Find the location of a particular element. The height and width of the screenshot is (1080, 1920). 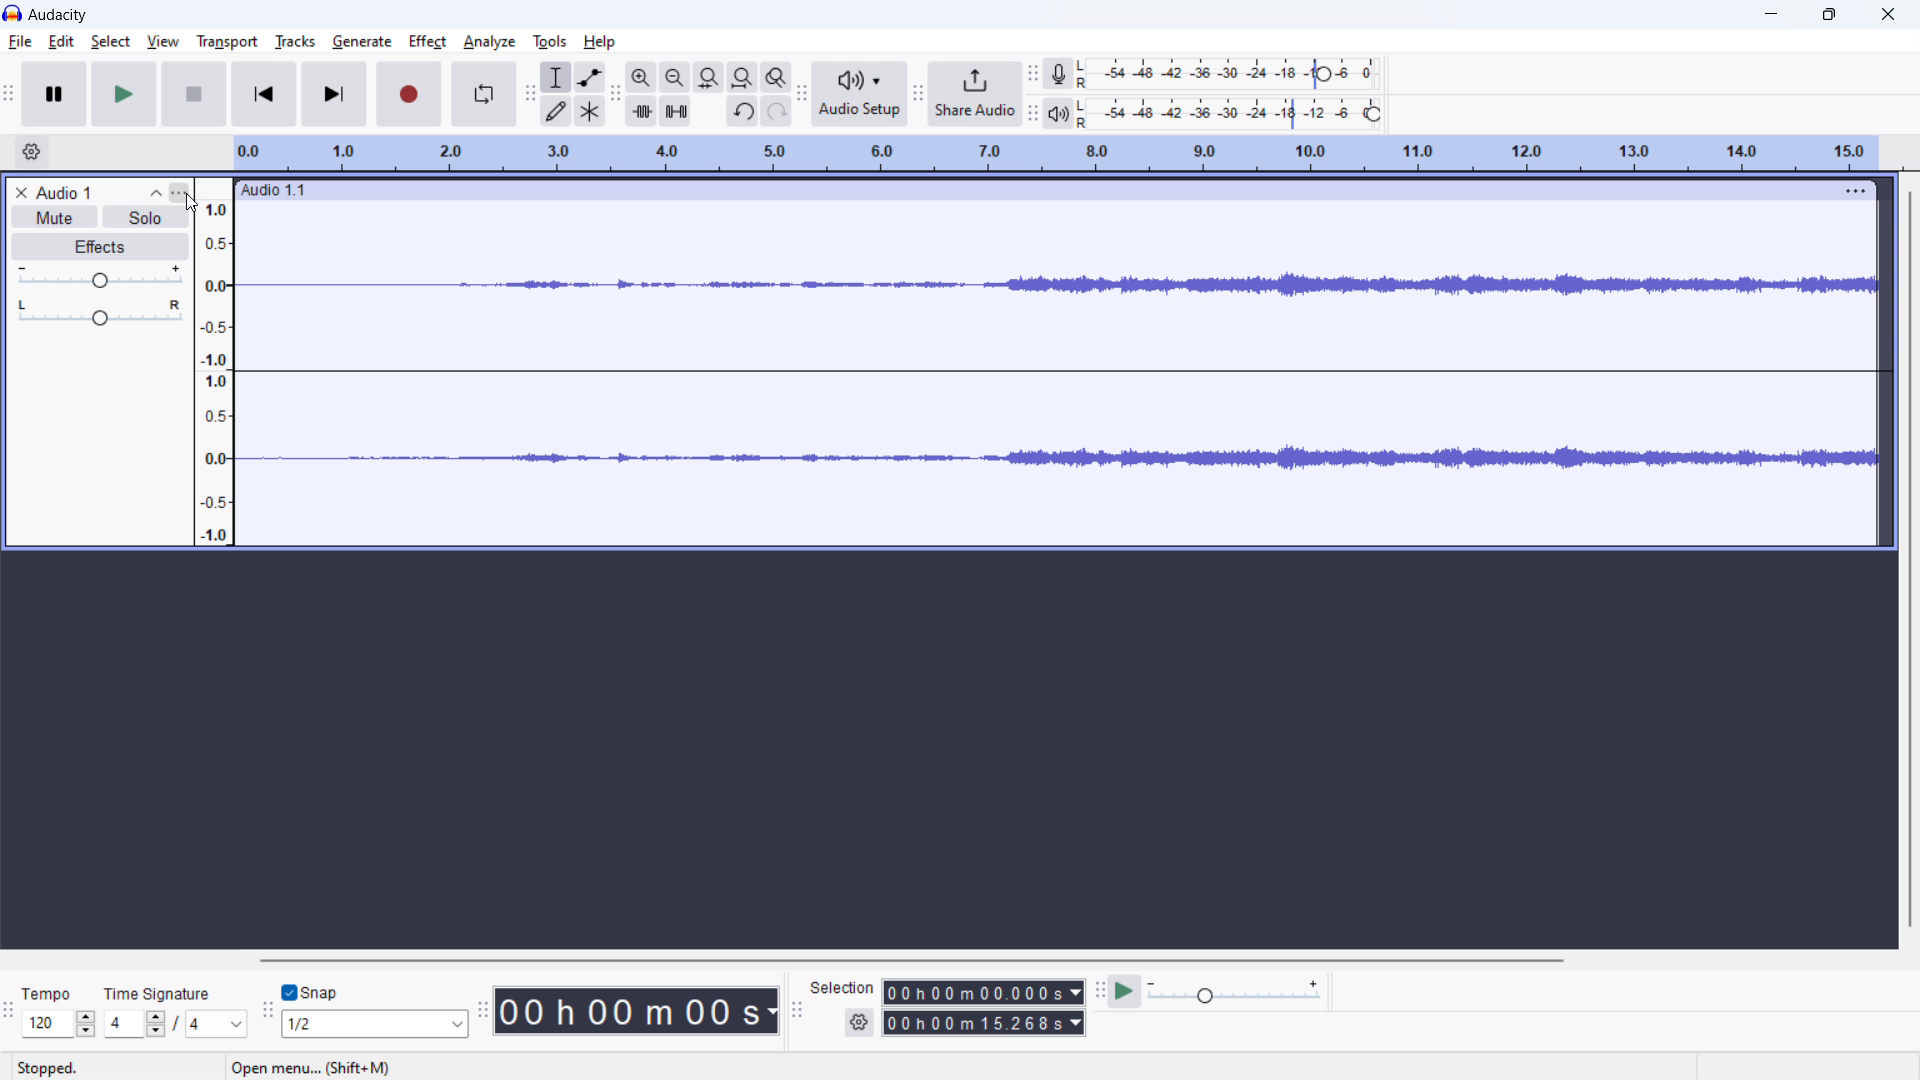

play at speed toolbar is located at coordinates (1098, 990).